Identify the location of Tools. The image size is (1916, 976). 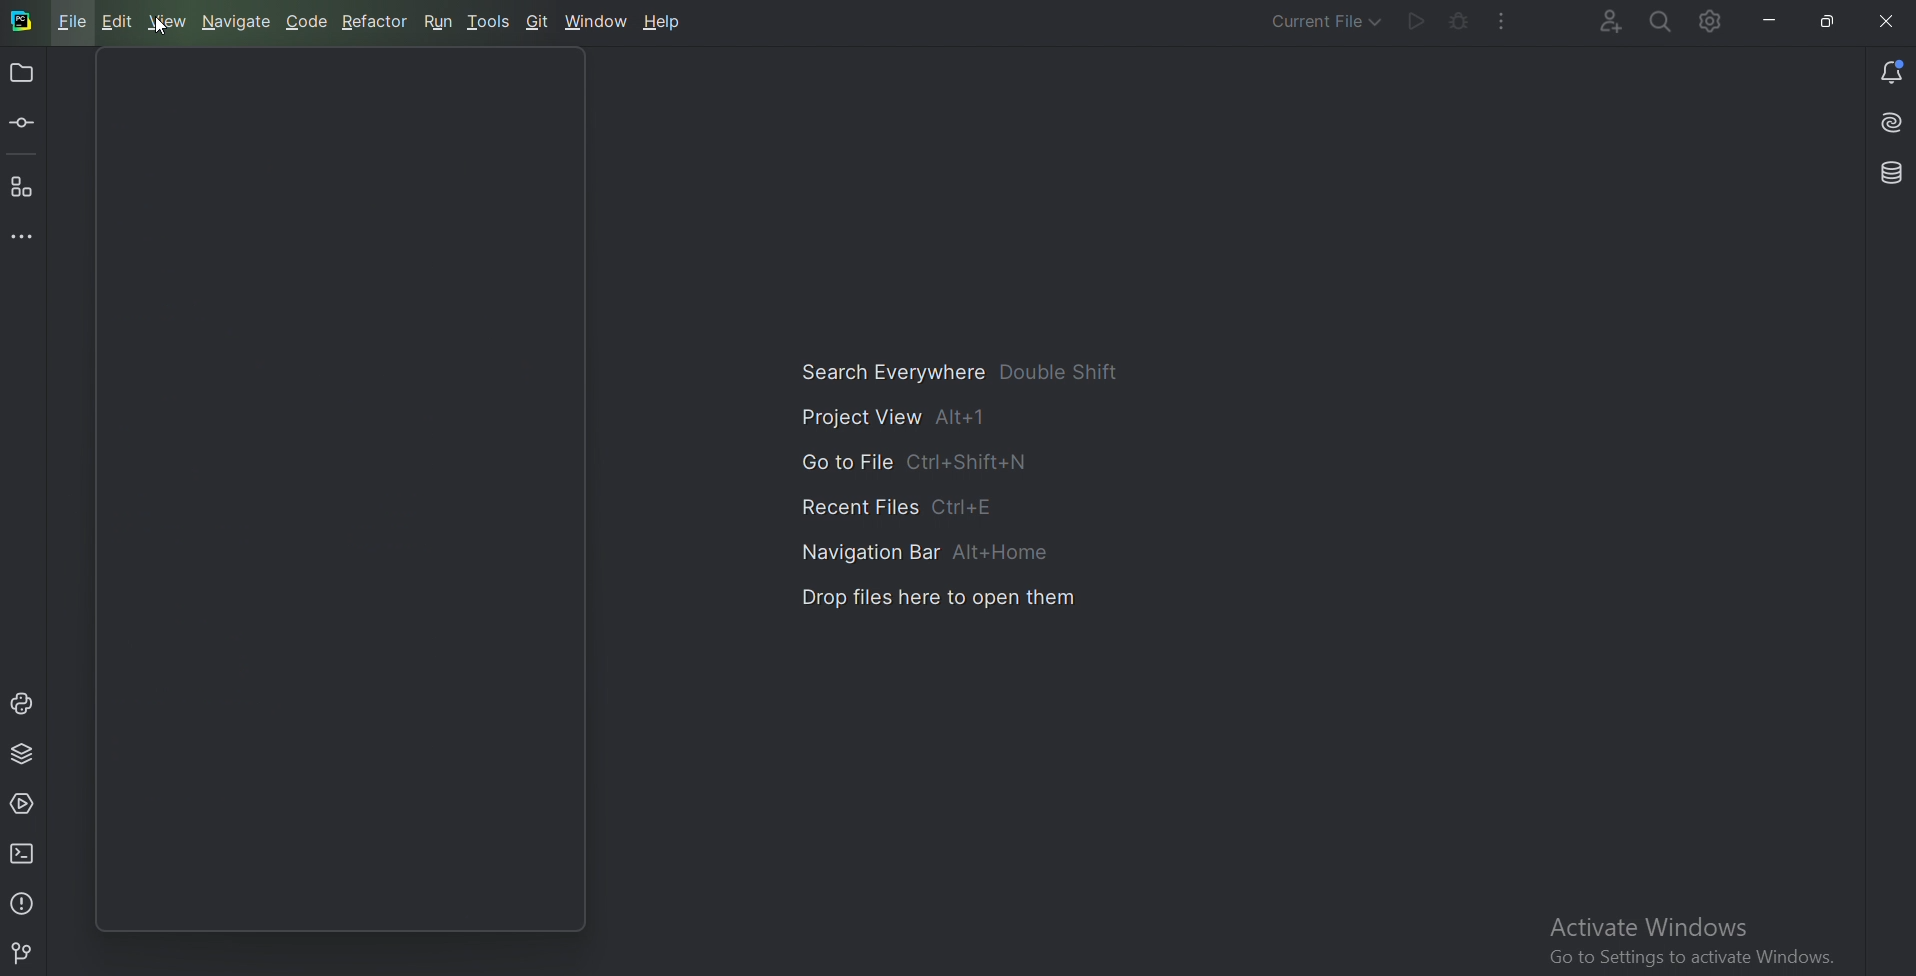
(490, 19).